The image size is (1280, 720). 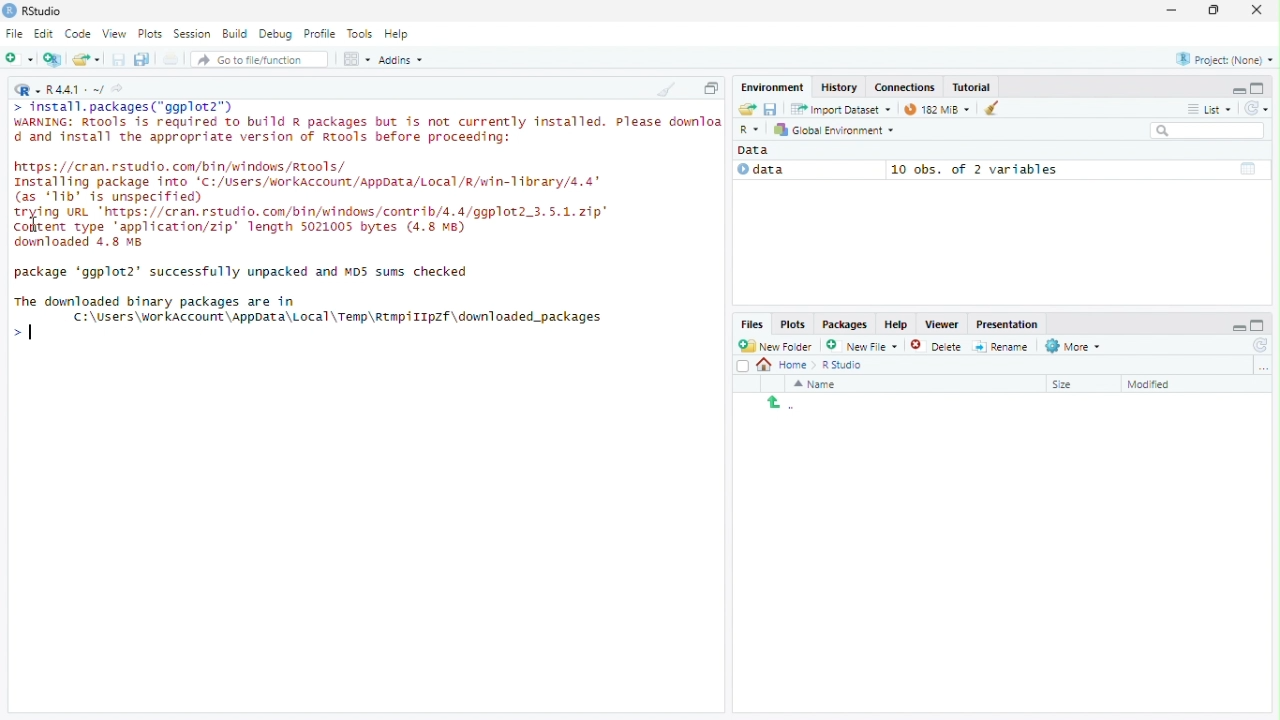 What do you see at coordinates (14, 33) in the screenshot?
I see `File` at bounding box center [14, 33].